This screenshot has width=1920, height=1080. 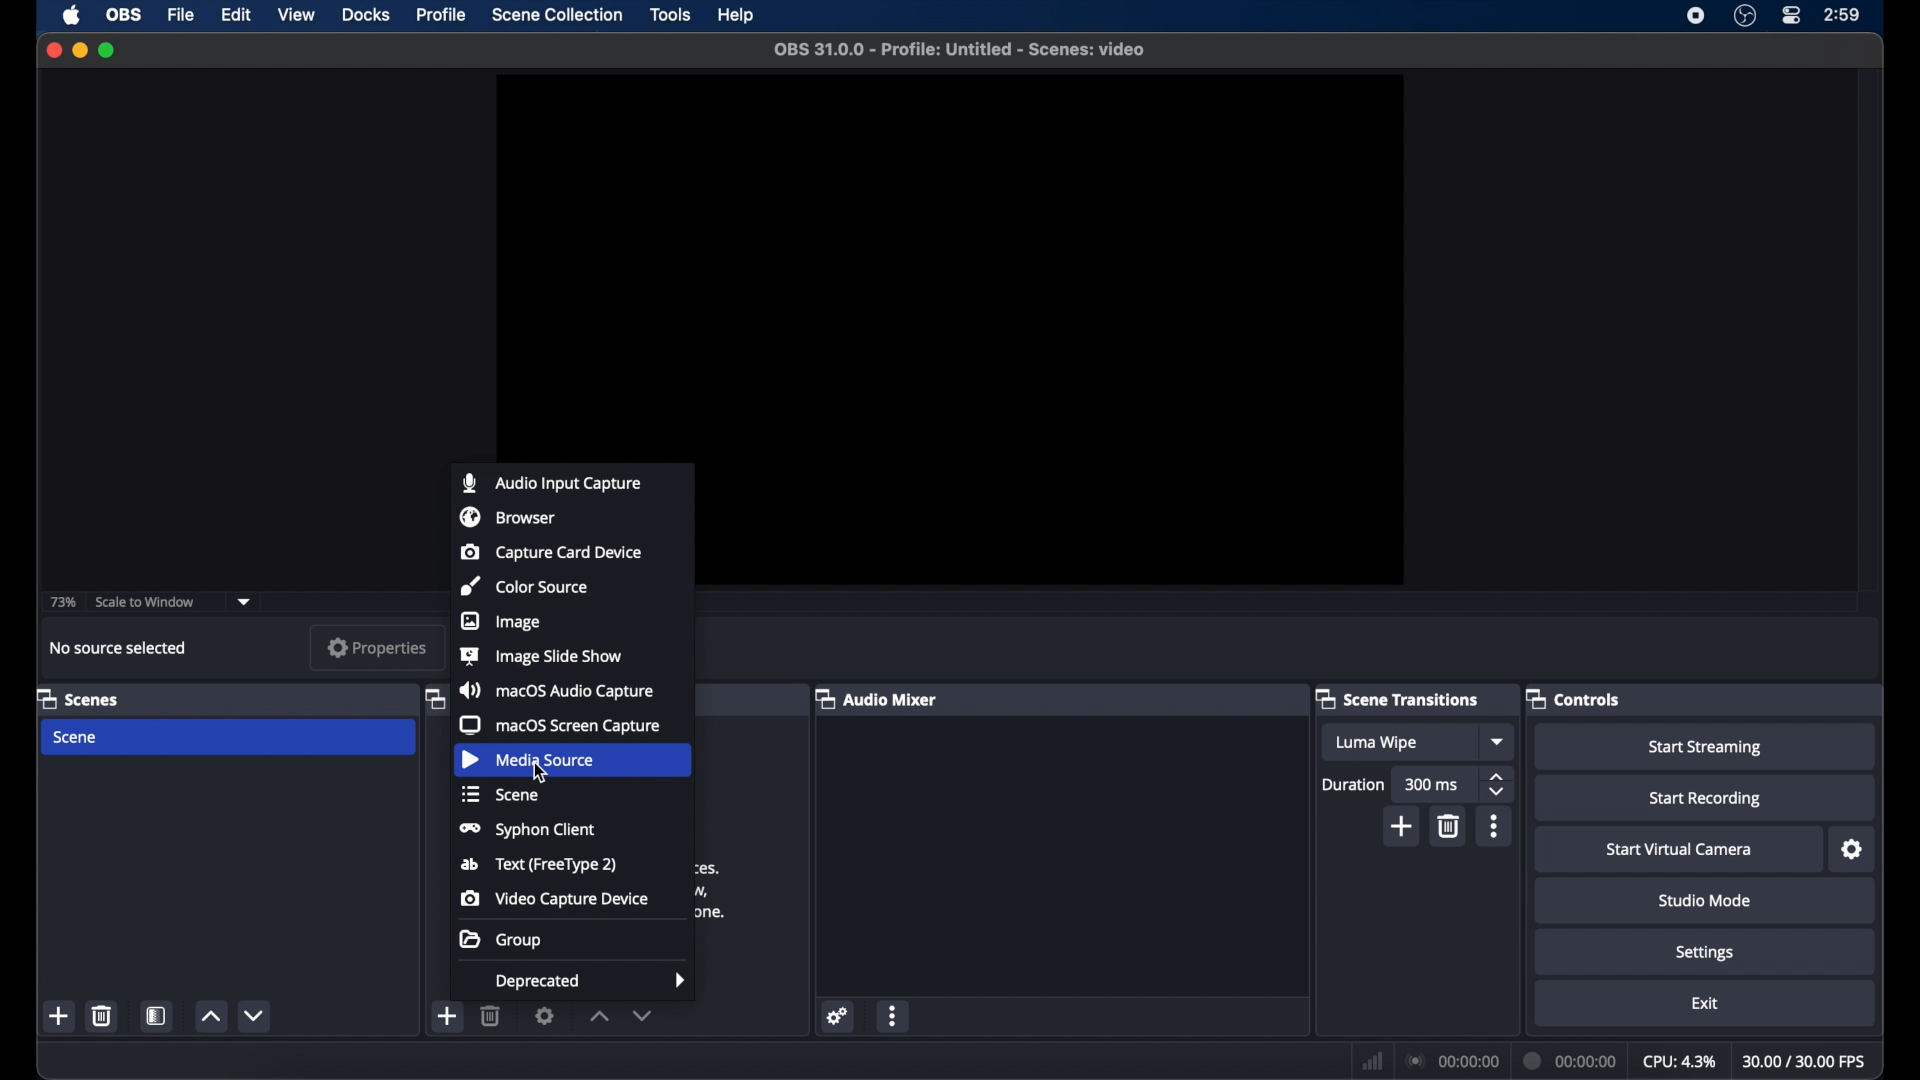 What do you see at coordinates (72, 15) in the screenshot?
I see `apple icon` at bounding box center [72, 15].